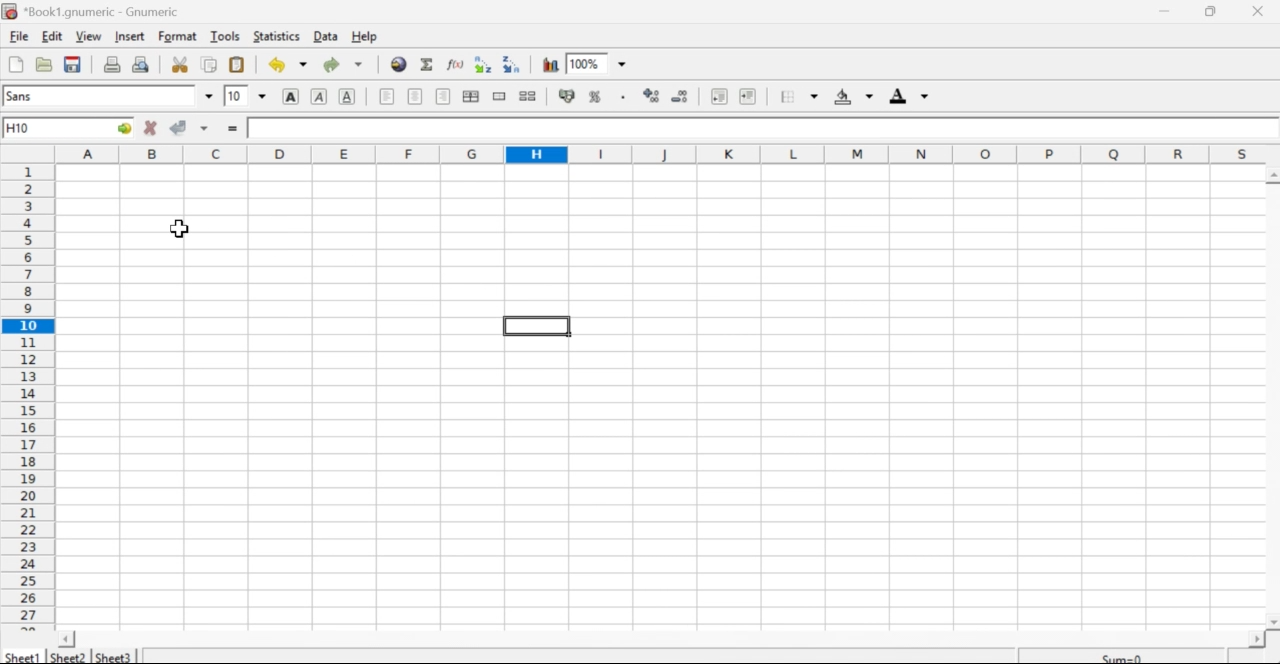 This screenshot has height=664, width=1280. I want to click on down, so click(359, 65).